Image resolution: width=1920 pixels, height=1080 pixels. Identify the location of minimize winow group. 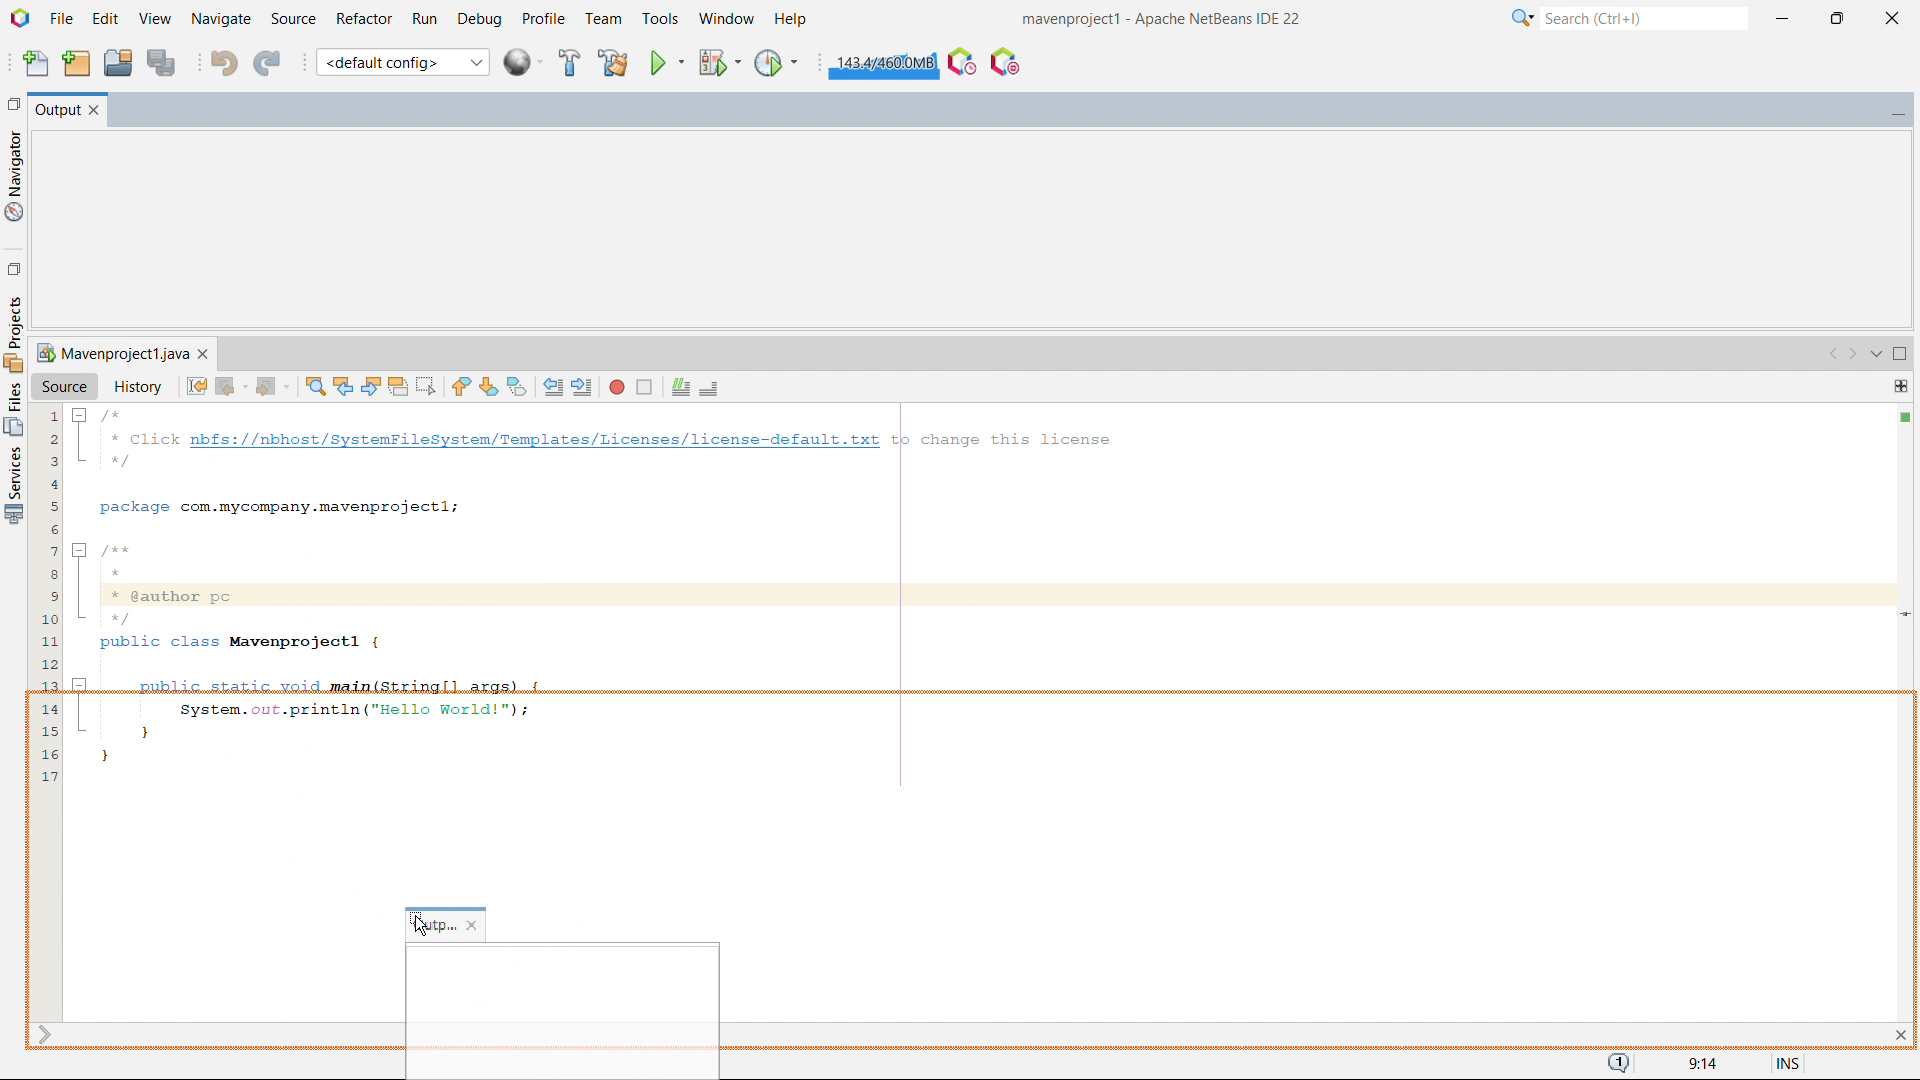
(1898, 111).